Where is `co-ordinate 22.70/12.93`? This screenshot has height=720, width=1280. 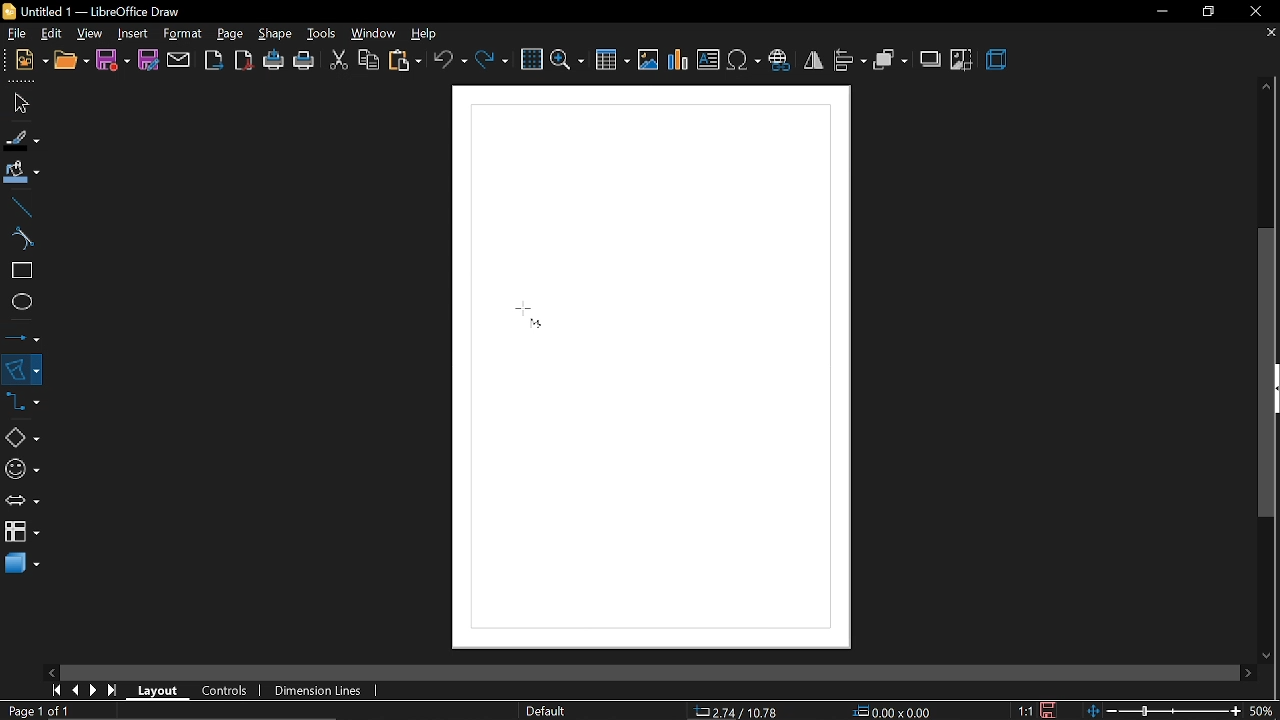 co-ordinate 22.70/12.93 is located at coordinates (742, 711).